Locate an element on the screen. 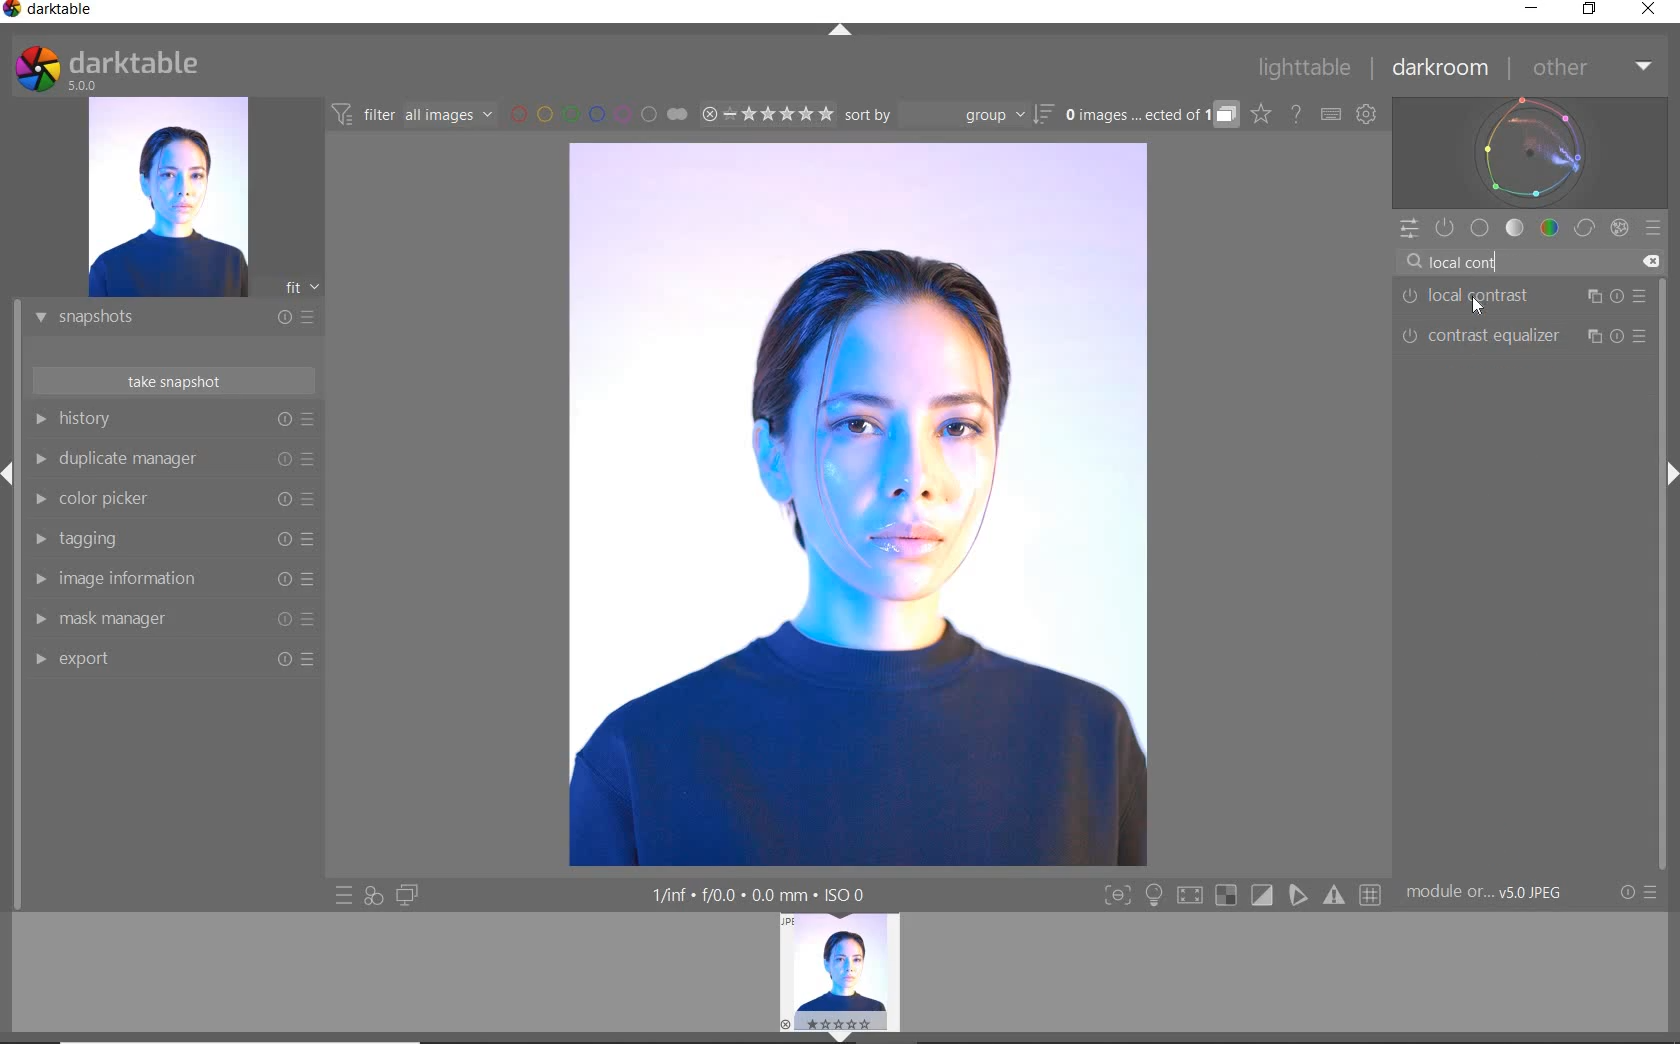 The height and width of the screenshot is (1044, 1680). LIGHTTABLE is located at coordinates (1305, 71).